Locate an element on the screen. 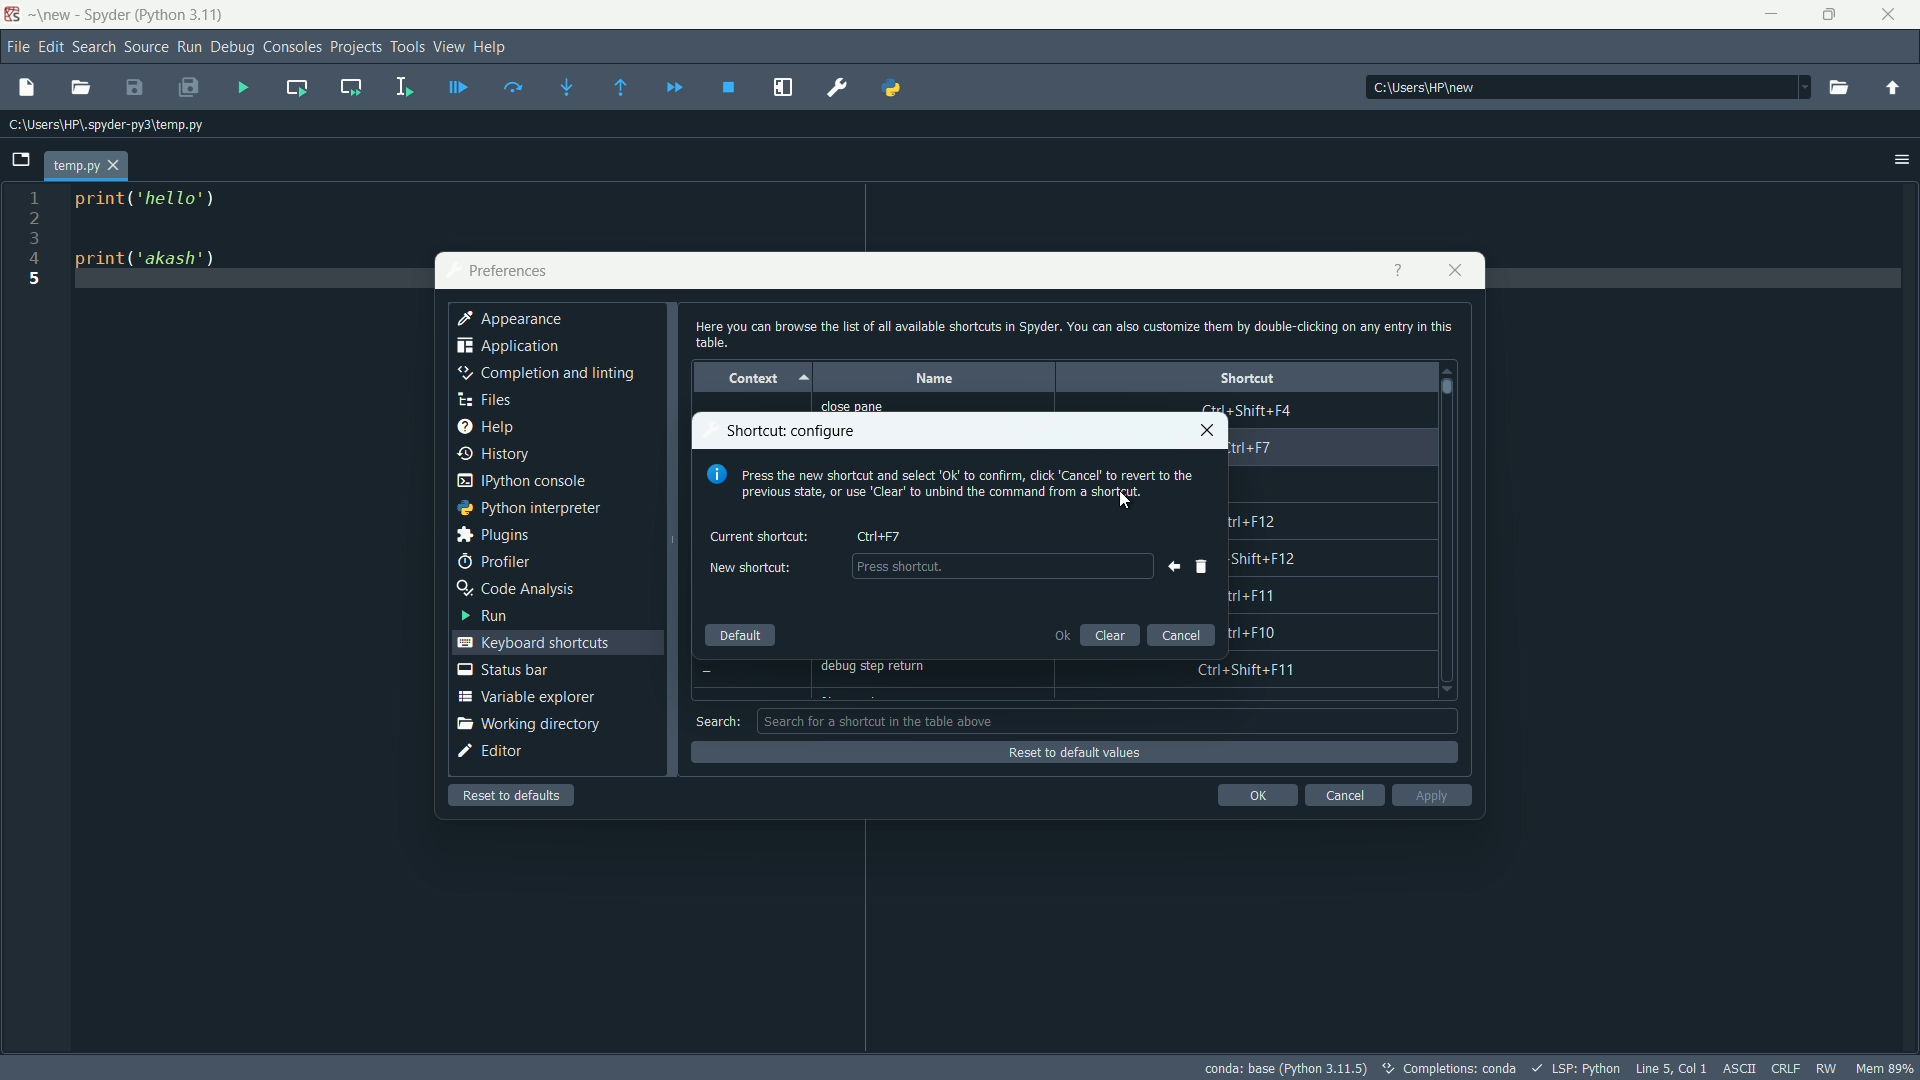  search menu is located at coordinates (95, 47).